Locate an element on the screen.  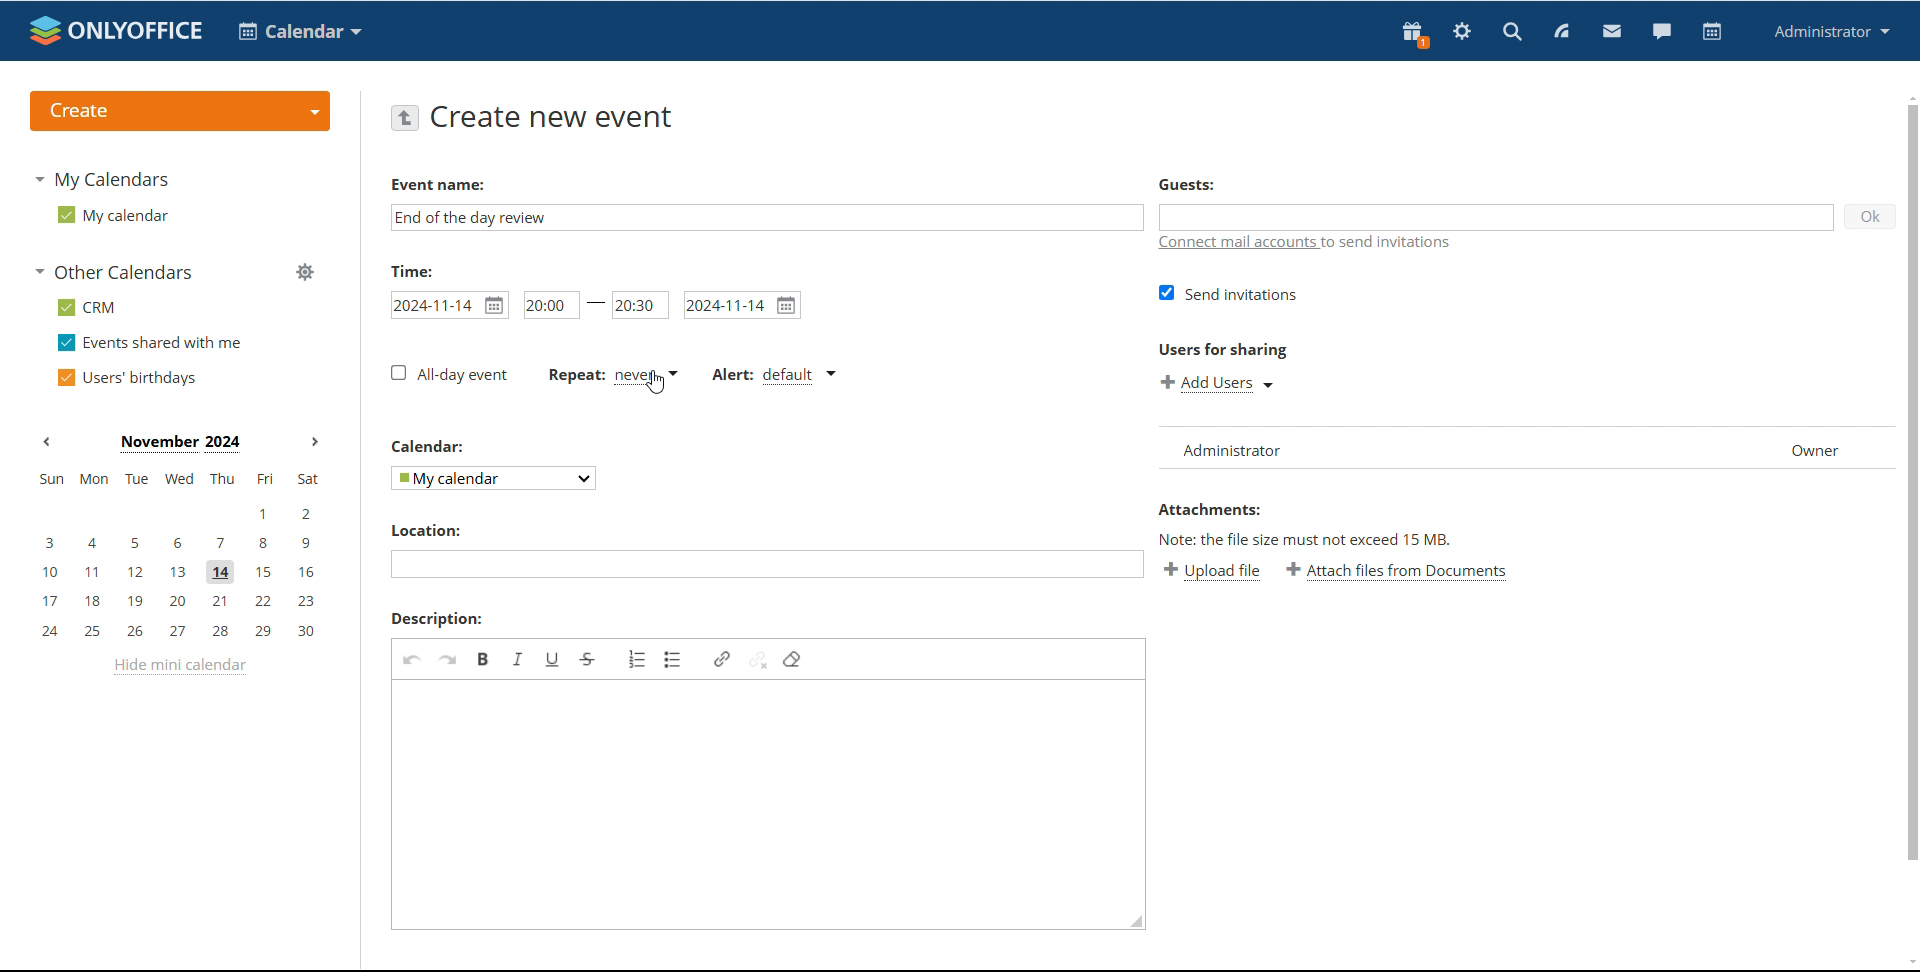
create is located at coordinates (180, 112).